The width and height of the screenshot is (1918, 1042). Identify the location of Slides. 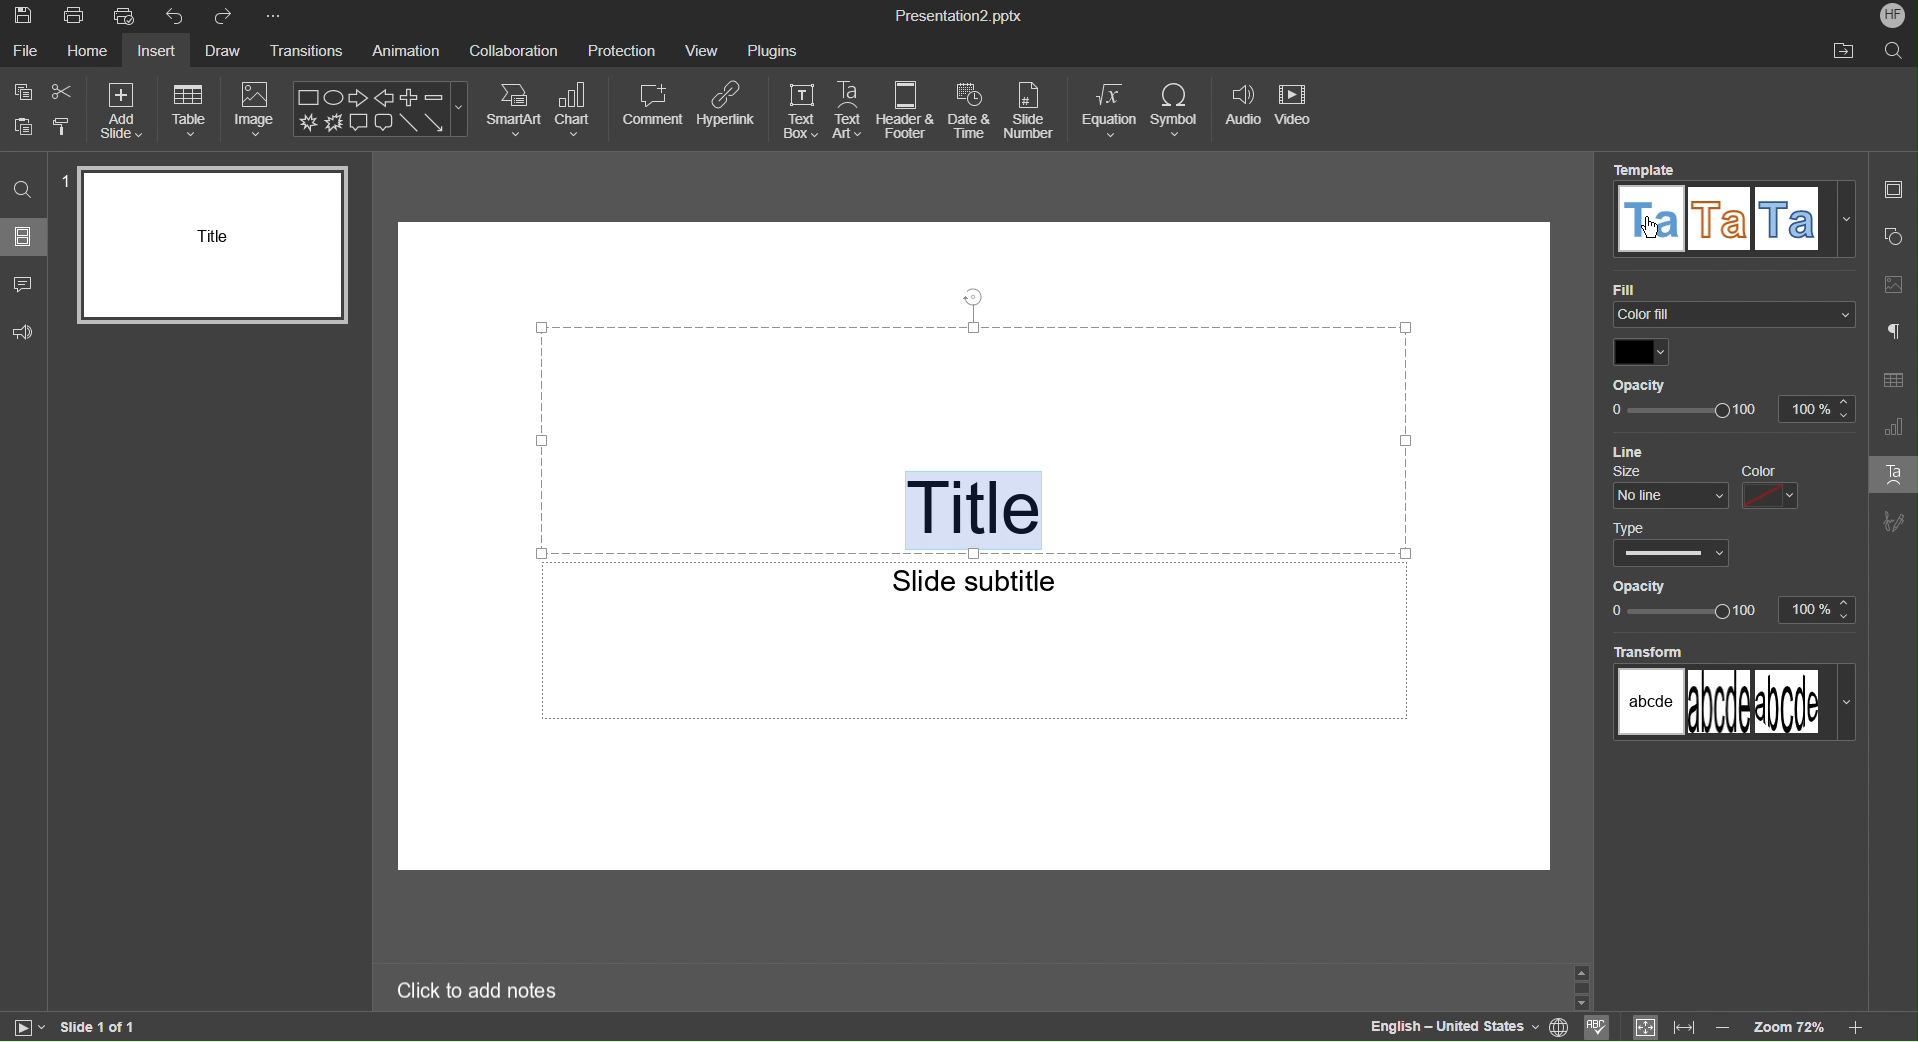
(26, 237).